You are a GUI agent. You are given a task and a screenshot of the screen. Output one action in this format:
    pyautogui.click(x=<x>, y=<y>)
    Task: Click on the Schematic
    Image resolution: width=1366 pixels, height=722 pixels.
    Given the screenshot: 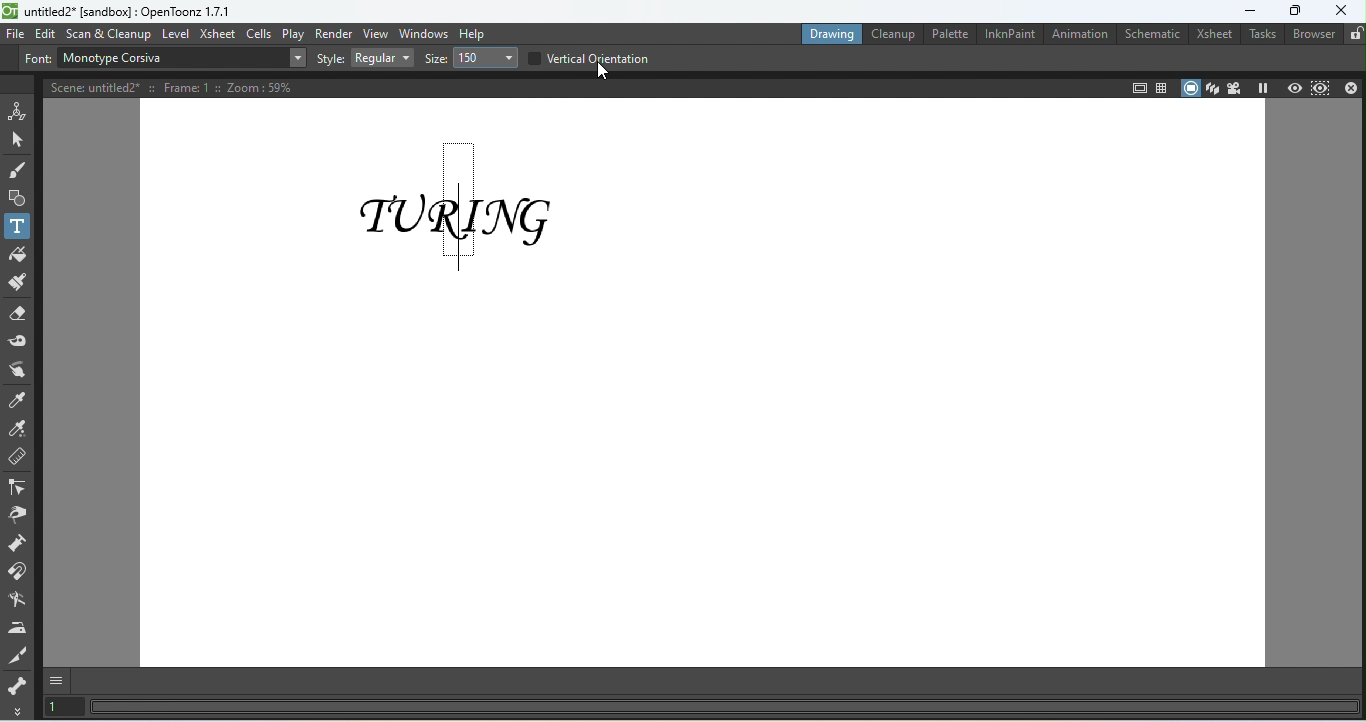 What is the action you would take?
    pyautogui.click(x=1149, y=35)
    